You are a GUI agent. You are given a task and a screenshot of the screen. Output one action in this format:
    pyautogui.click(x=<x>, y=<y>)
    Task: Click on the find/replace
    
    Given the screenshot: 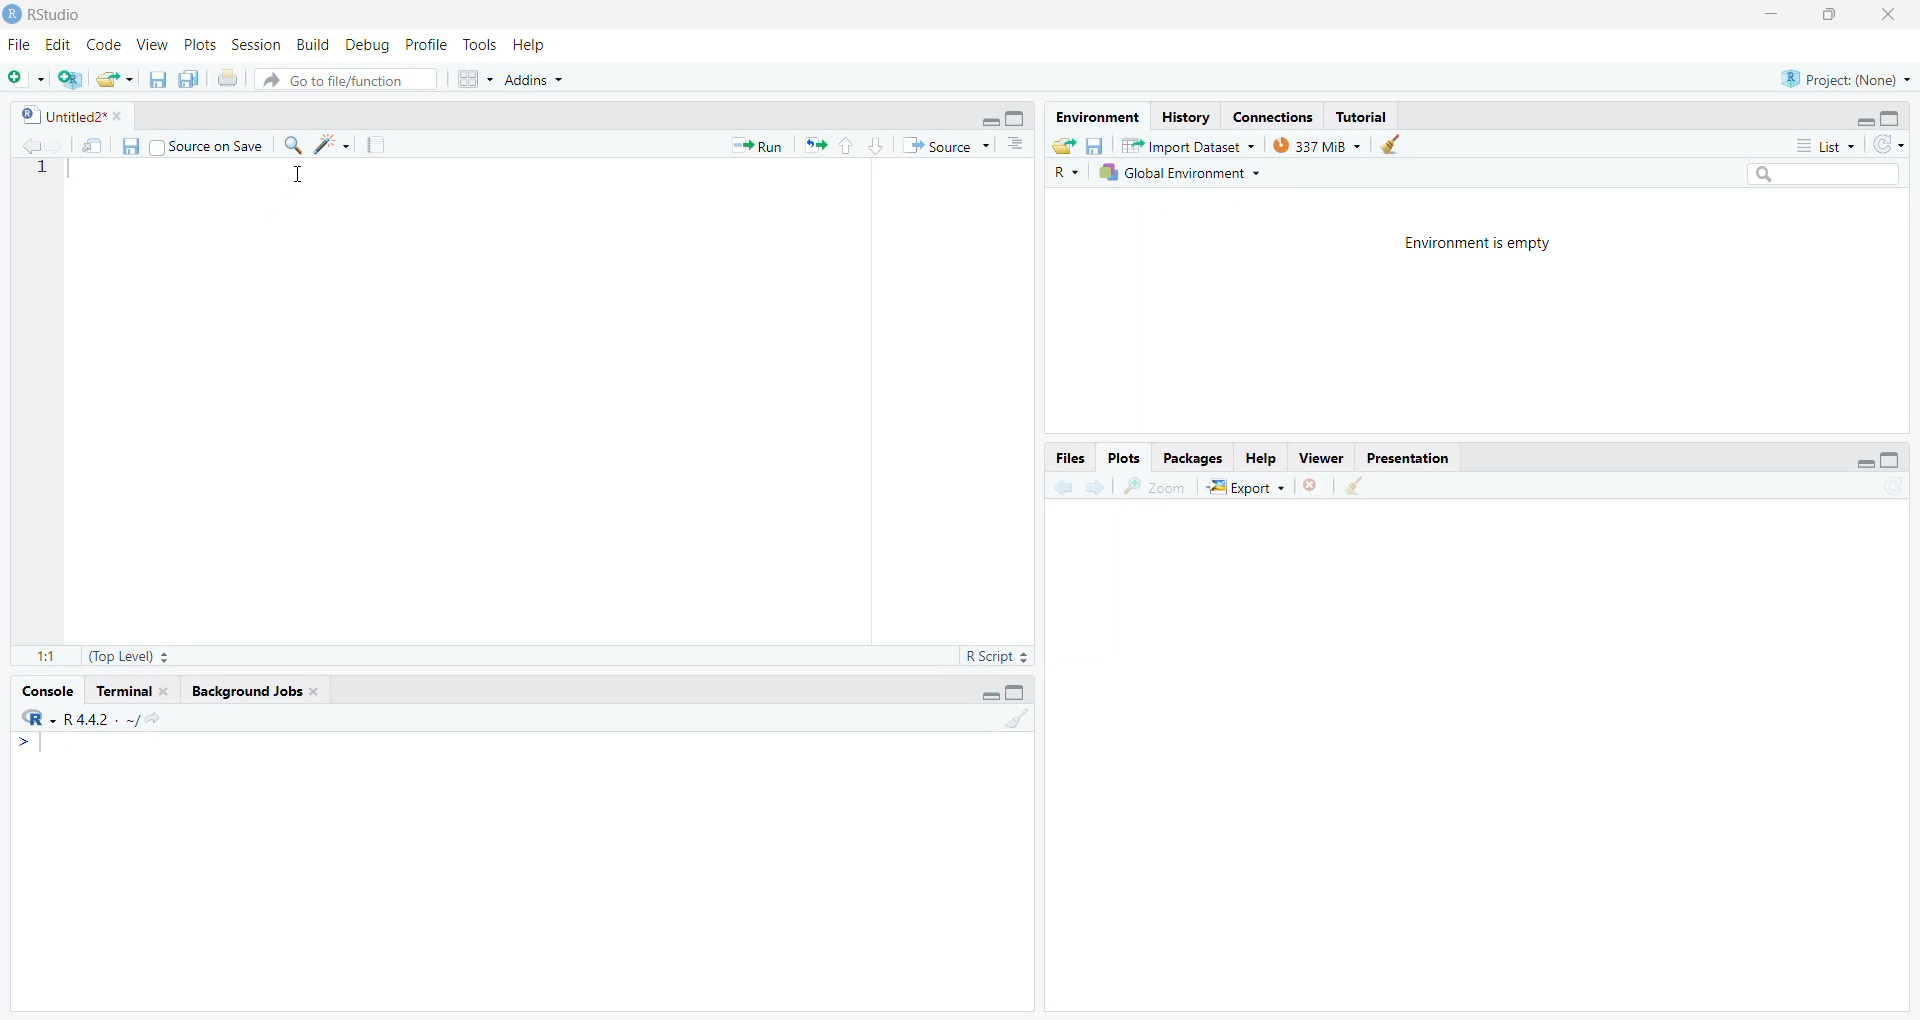 What is the action you would take?
    pyautogui.click(x=292, y=145)
    